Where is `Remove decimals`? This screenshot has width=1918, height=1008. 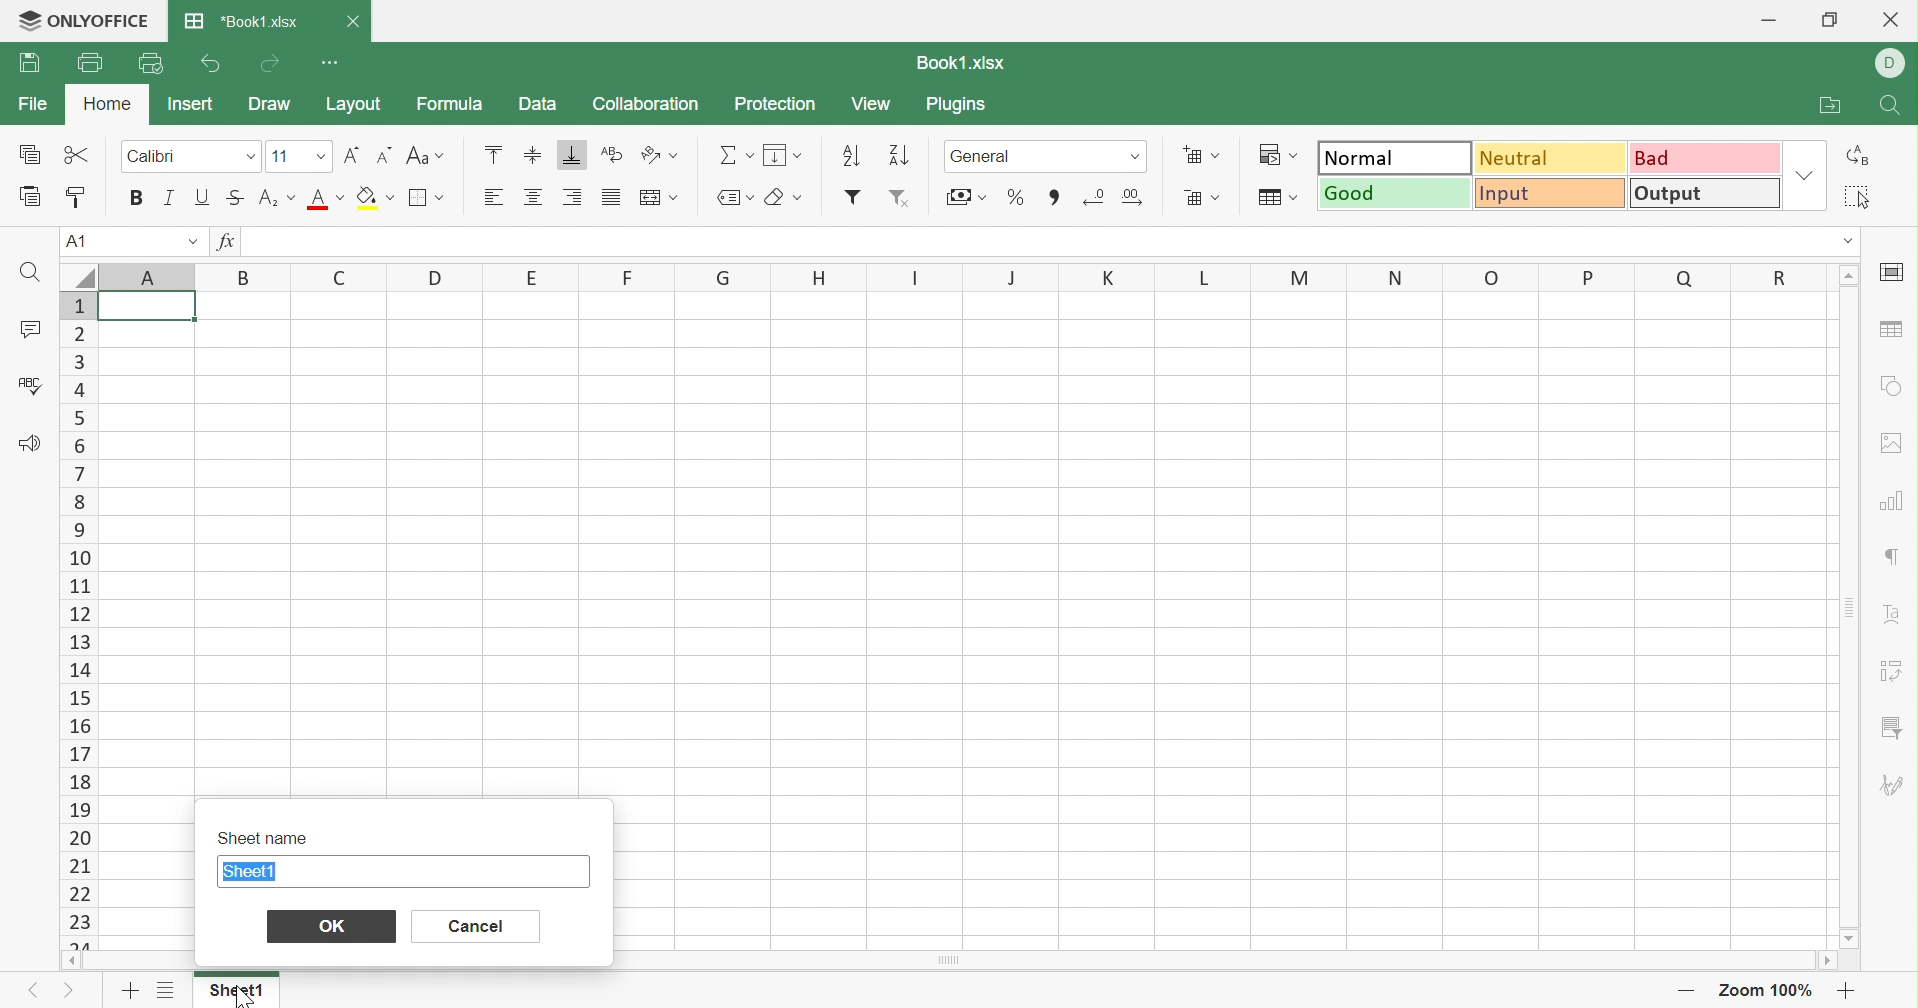 Remove decimals is located at coordinates (1134, 196).